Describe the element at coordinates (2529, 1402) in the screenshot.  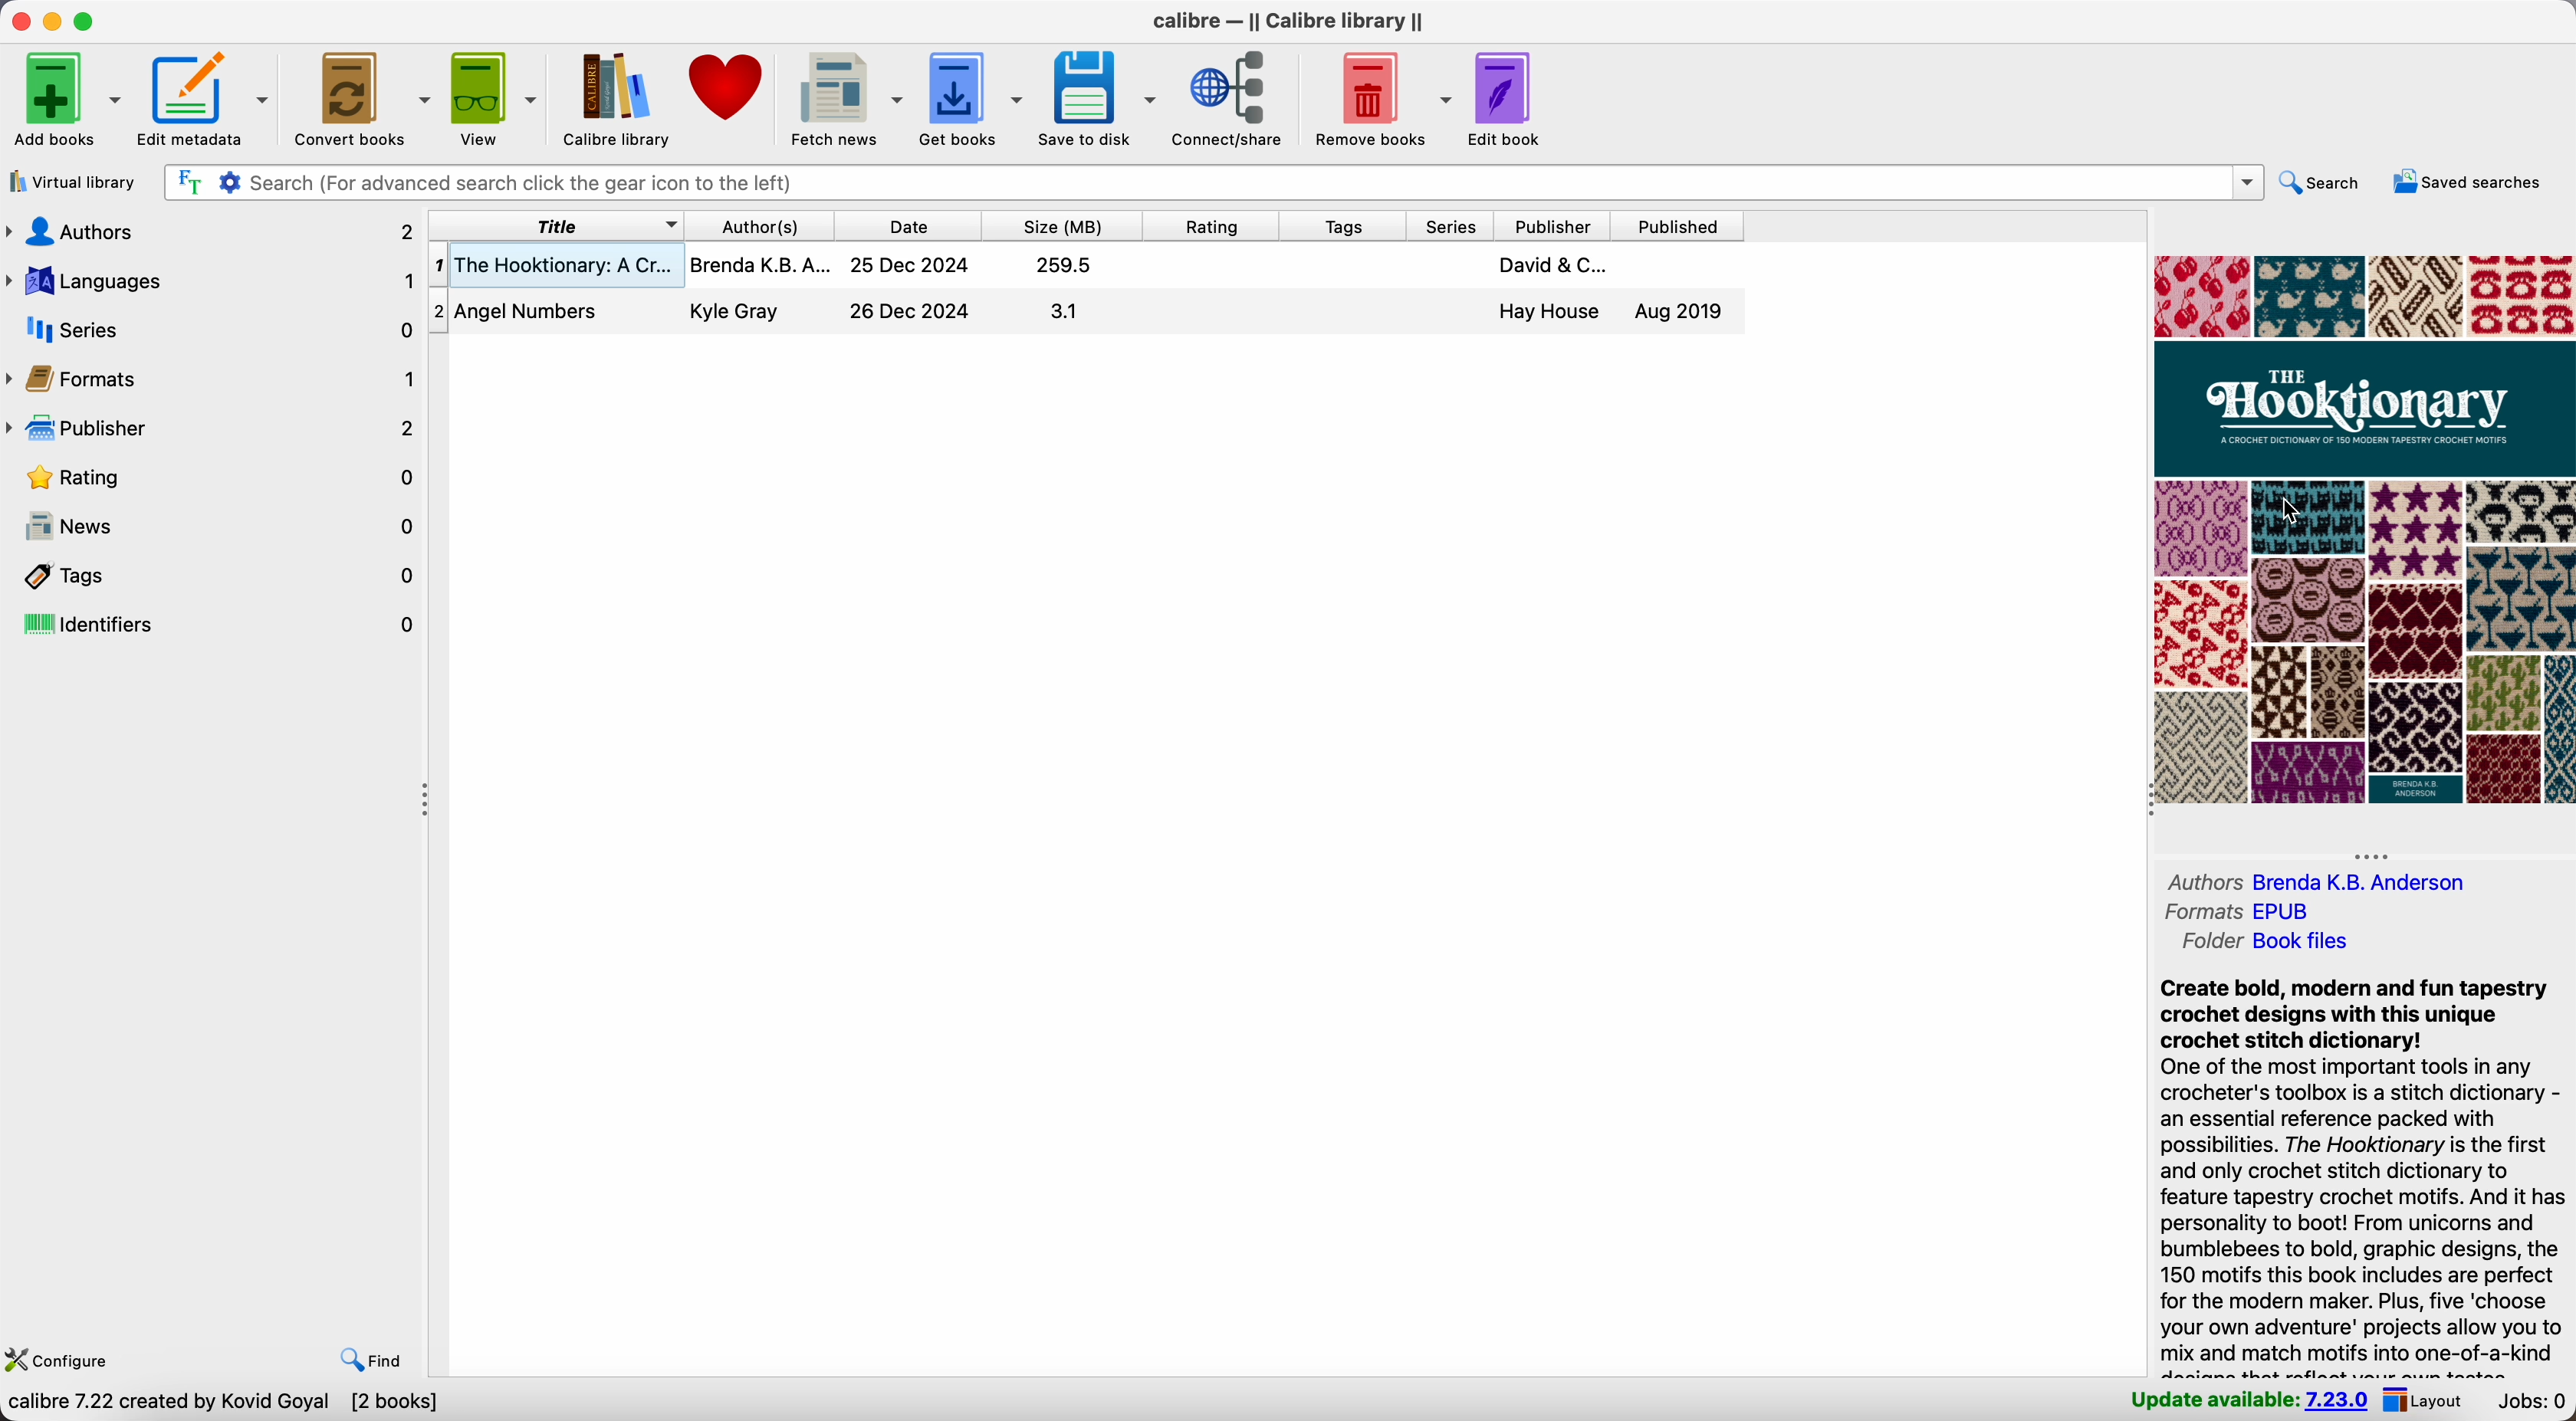
I see `jobs: 0` at that location.